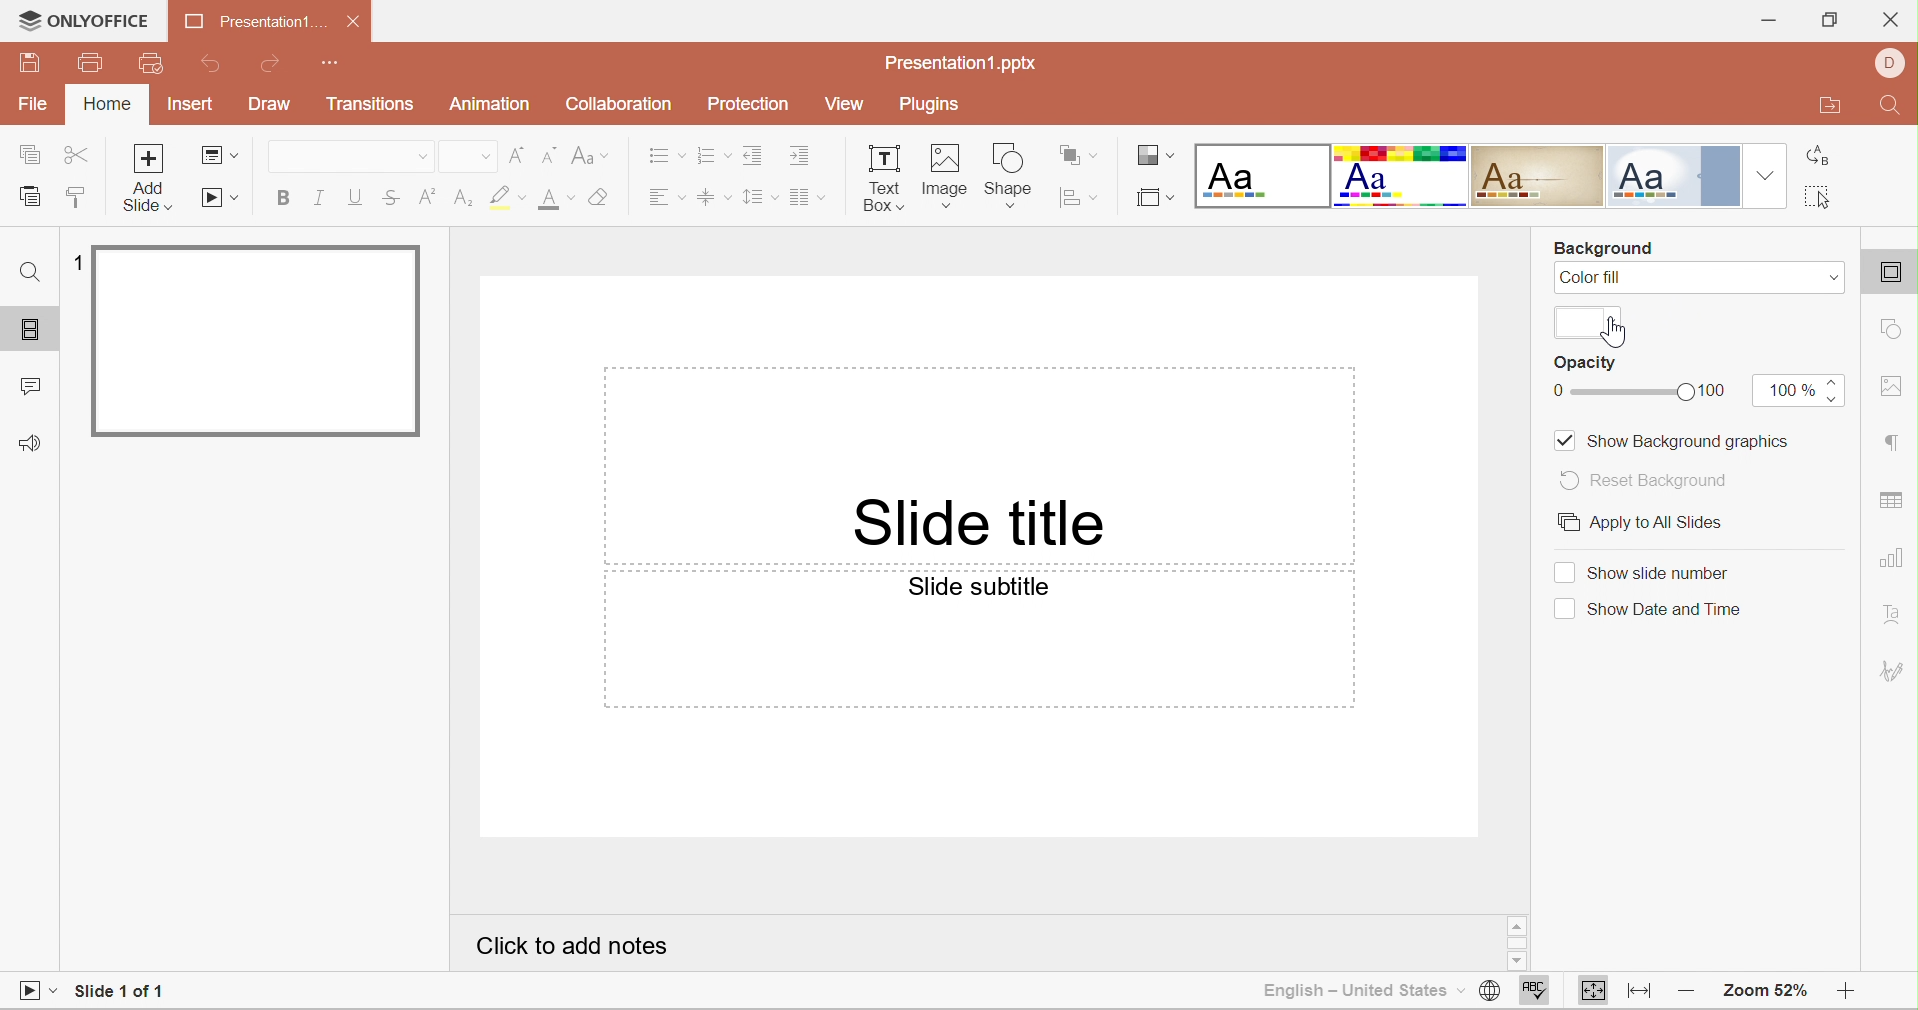 The image size is (1918, 1010). Describe the element at coordinates (1518, 941) in the screenshot. I see `Scrollbar` at that location.